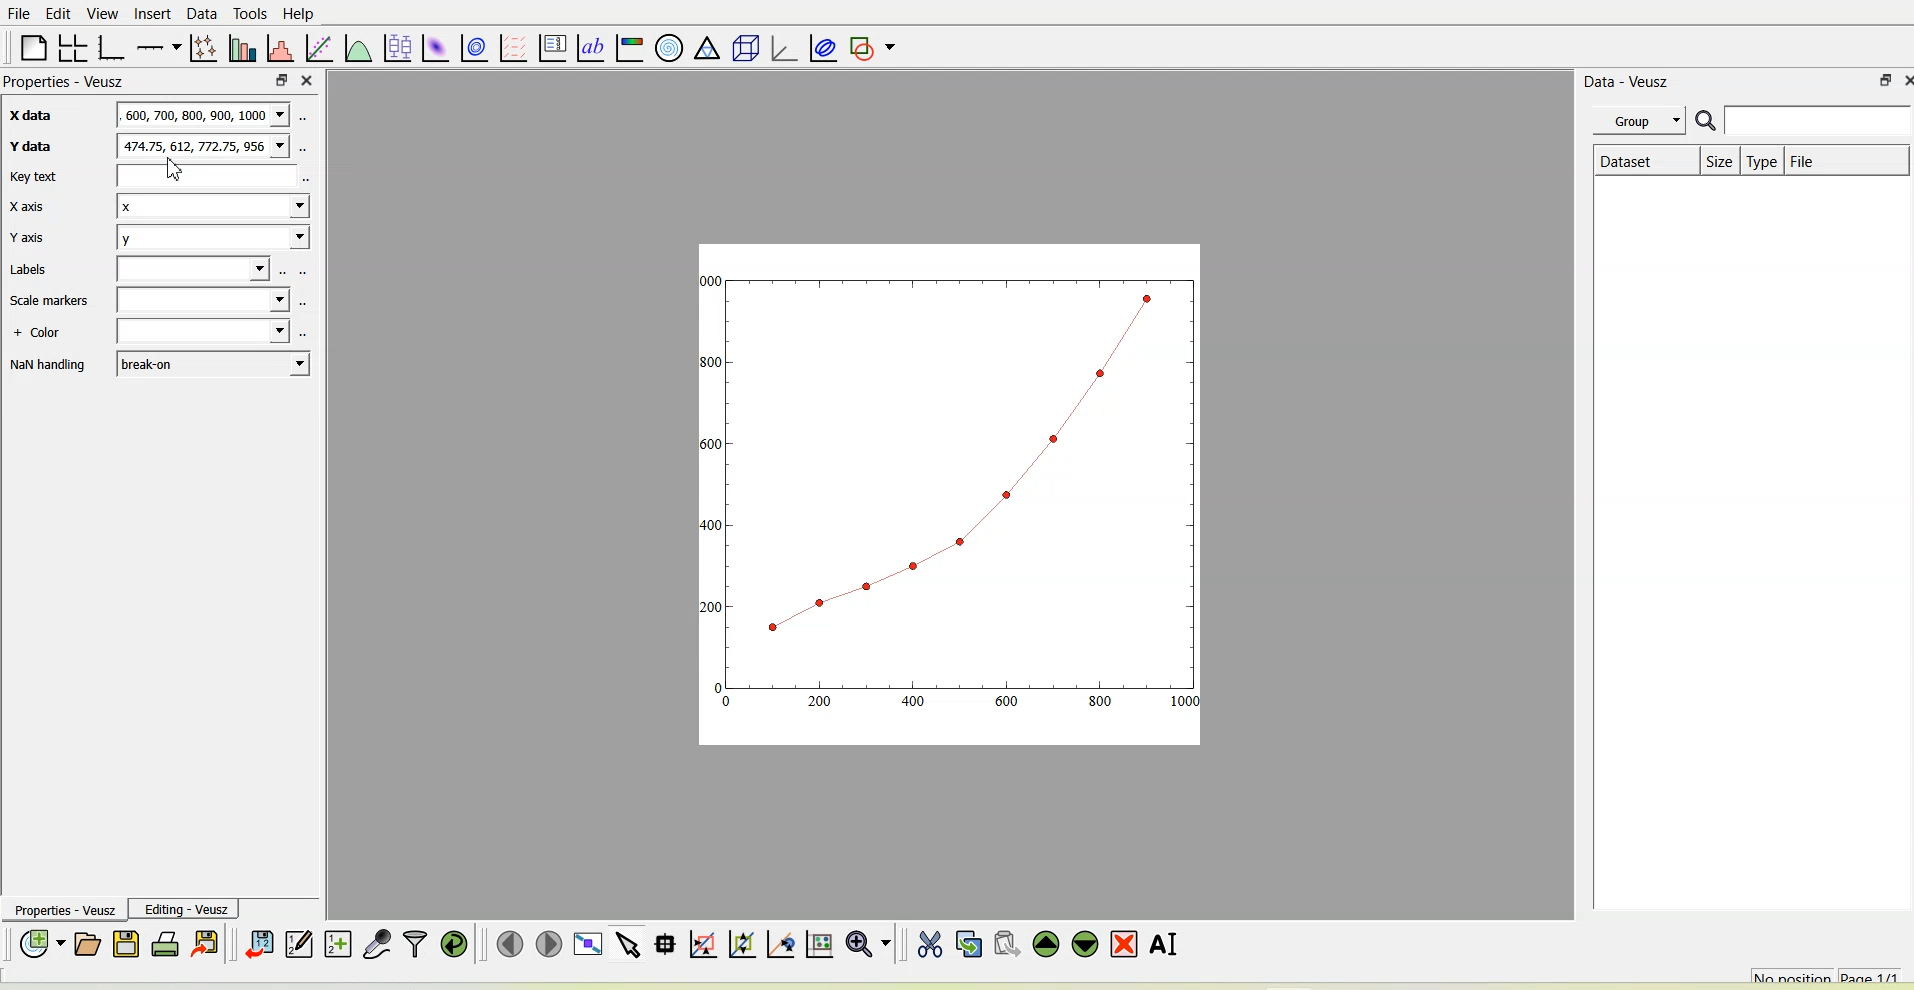  I want to click on Paste widget from the clipboard, so click(1007, 945).